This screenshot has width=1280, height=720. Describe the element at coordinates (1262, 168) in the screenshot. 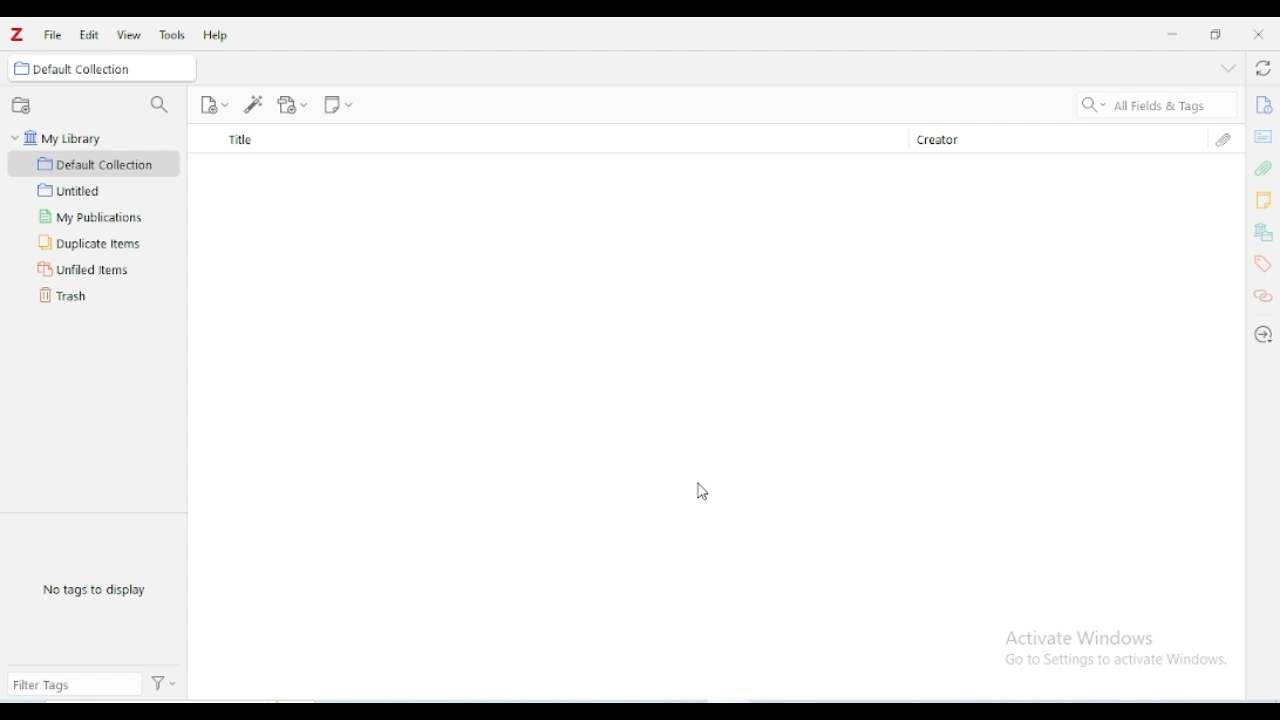

I see `attachments` at that location.